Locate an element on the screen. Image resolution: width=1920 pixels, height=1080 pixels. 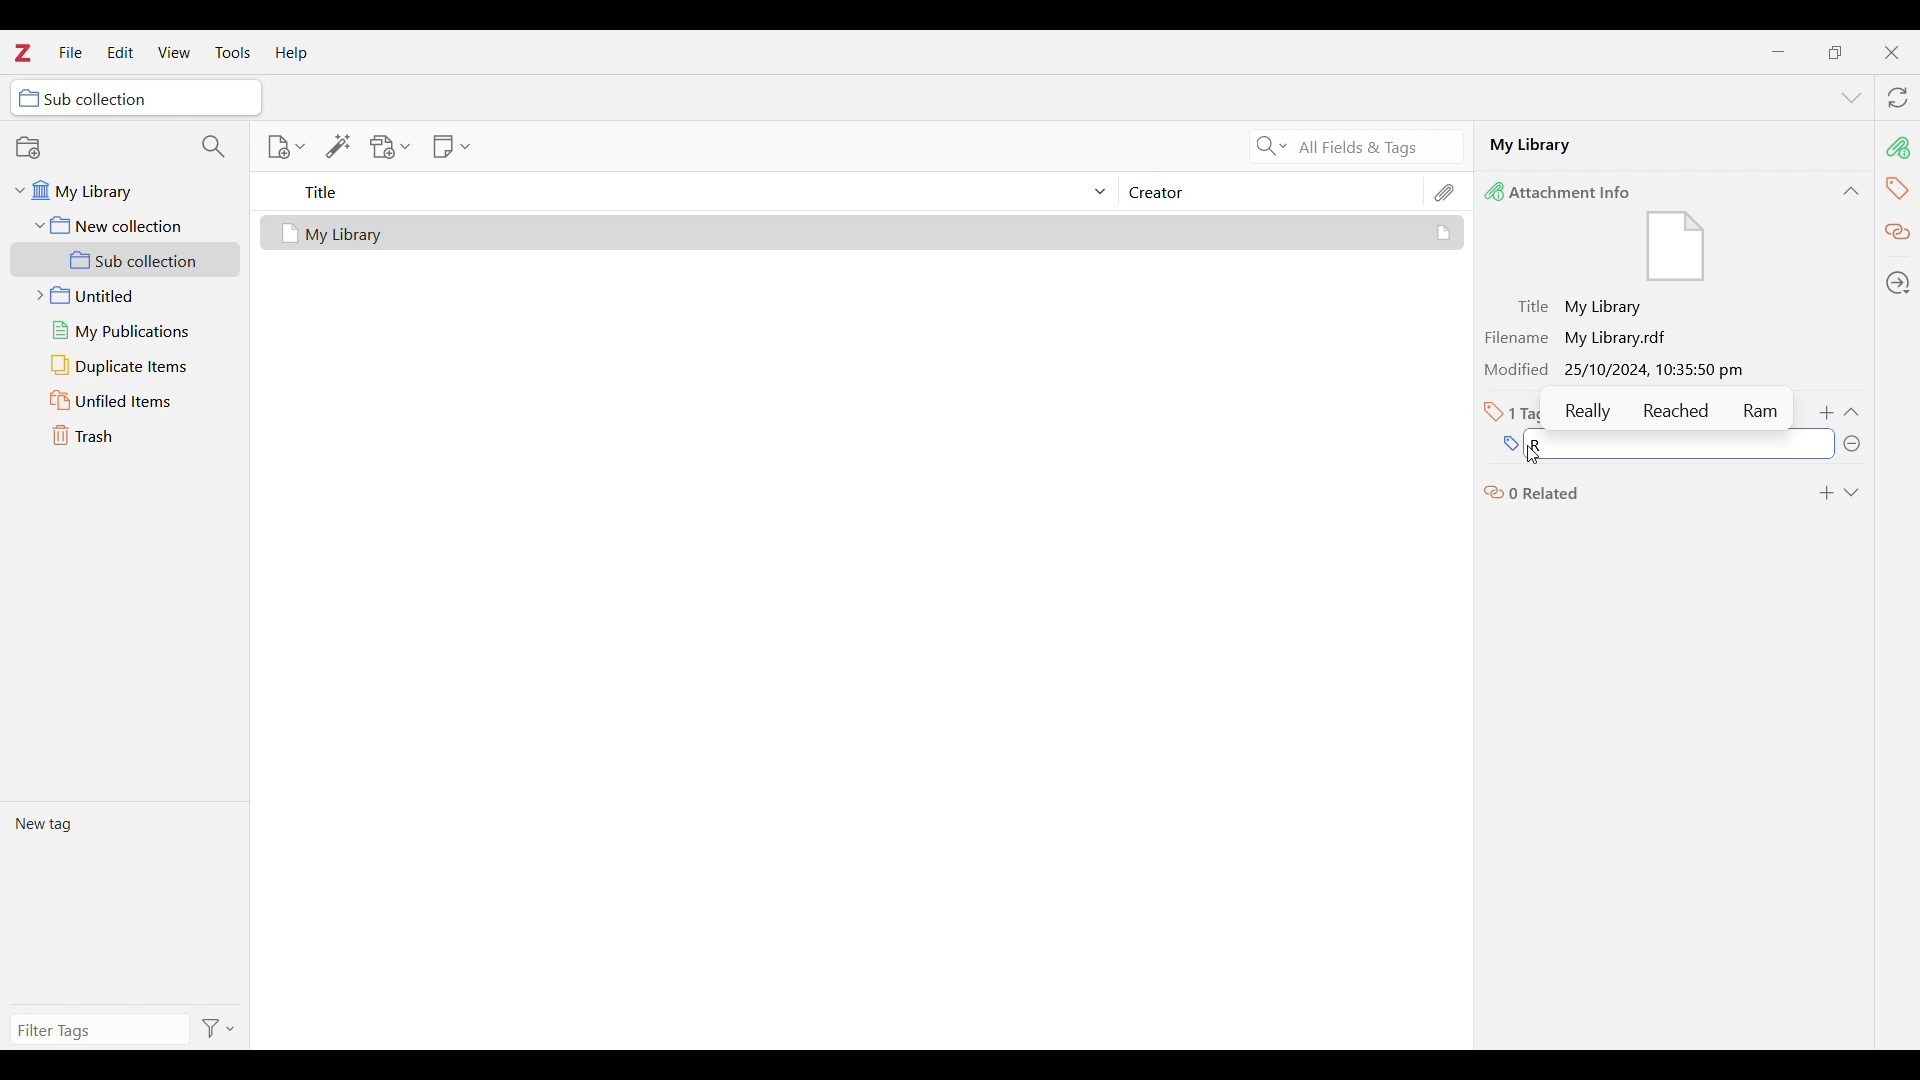
New note options is located at coordinates (452, 147).